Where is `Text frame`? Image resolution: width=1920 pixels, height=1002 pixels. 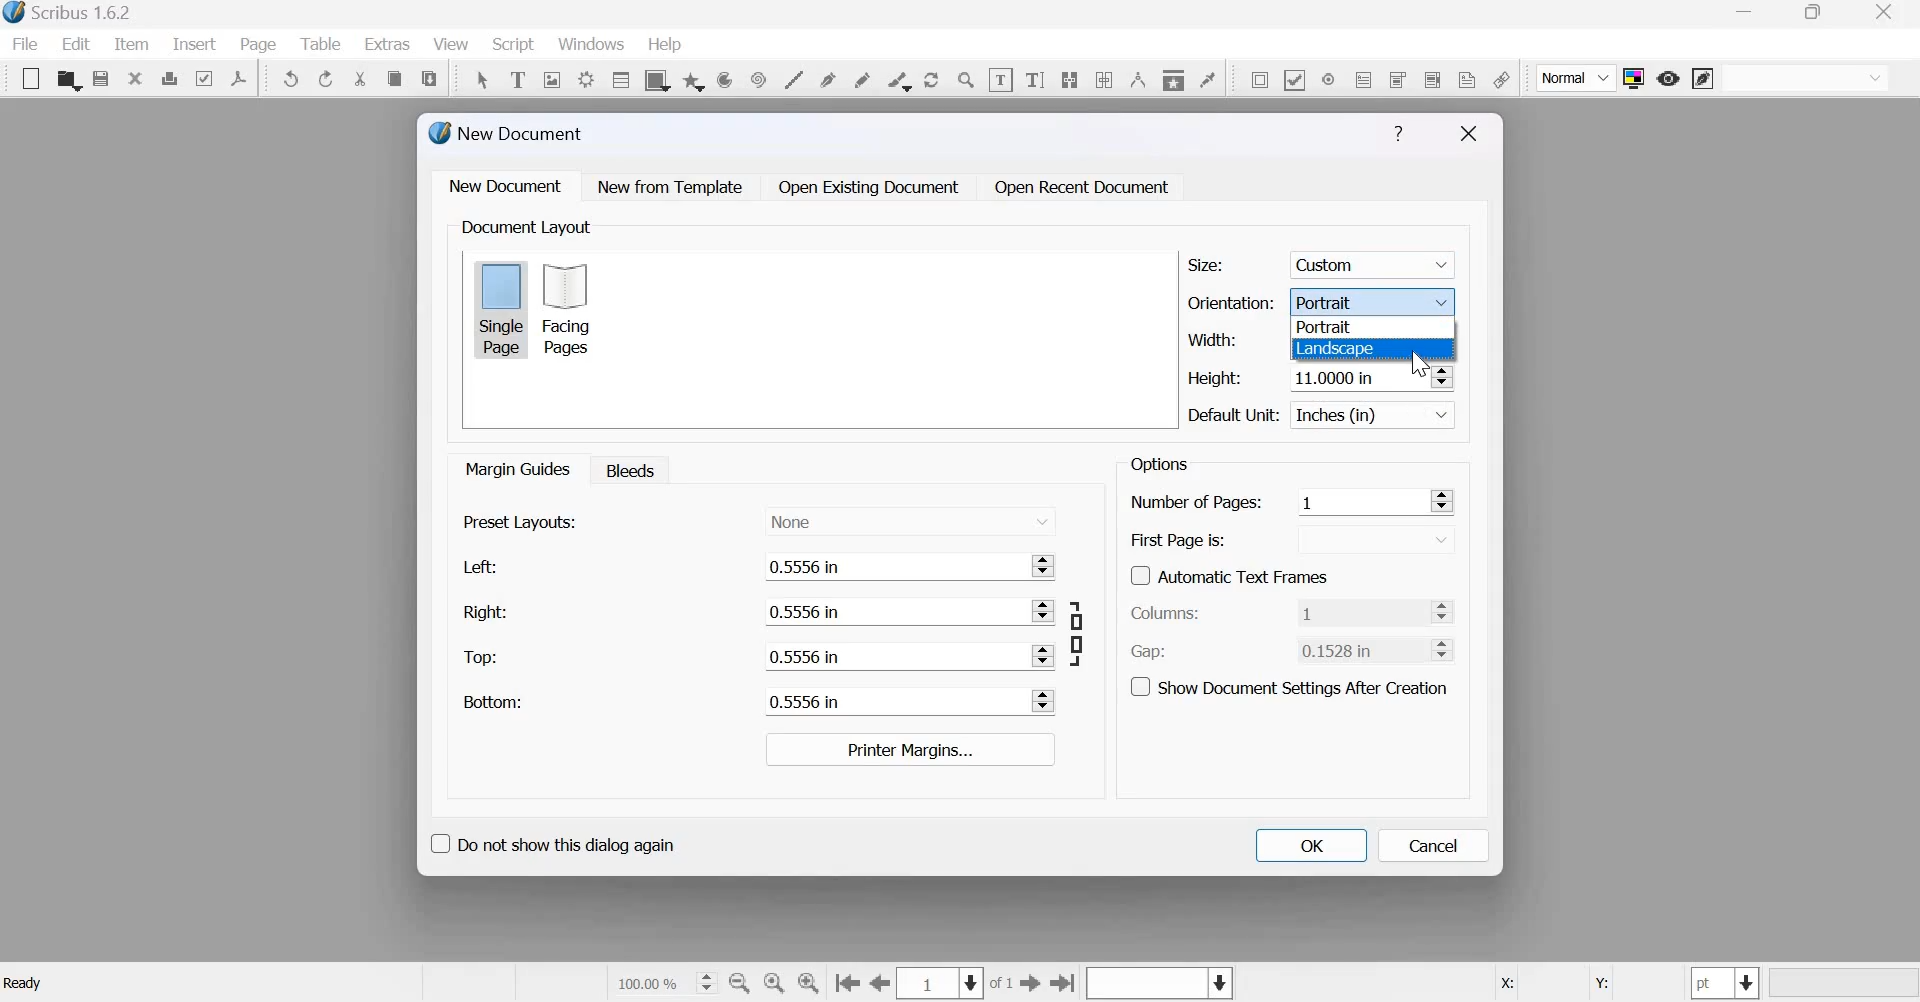
Text frame is located at coordinates (517, 77).